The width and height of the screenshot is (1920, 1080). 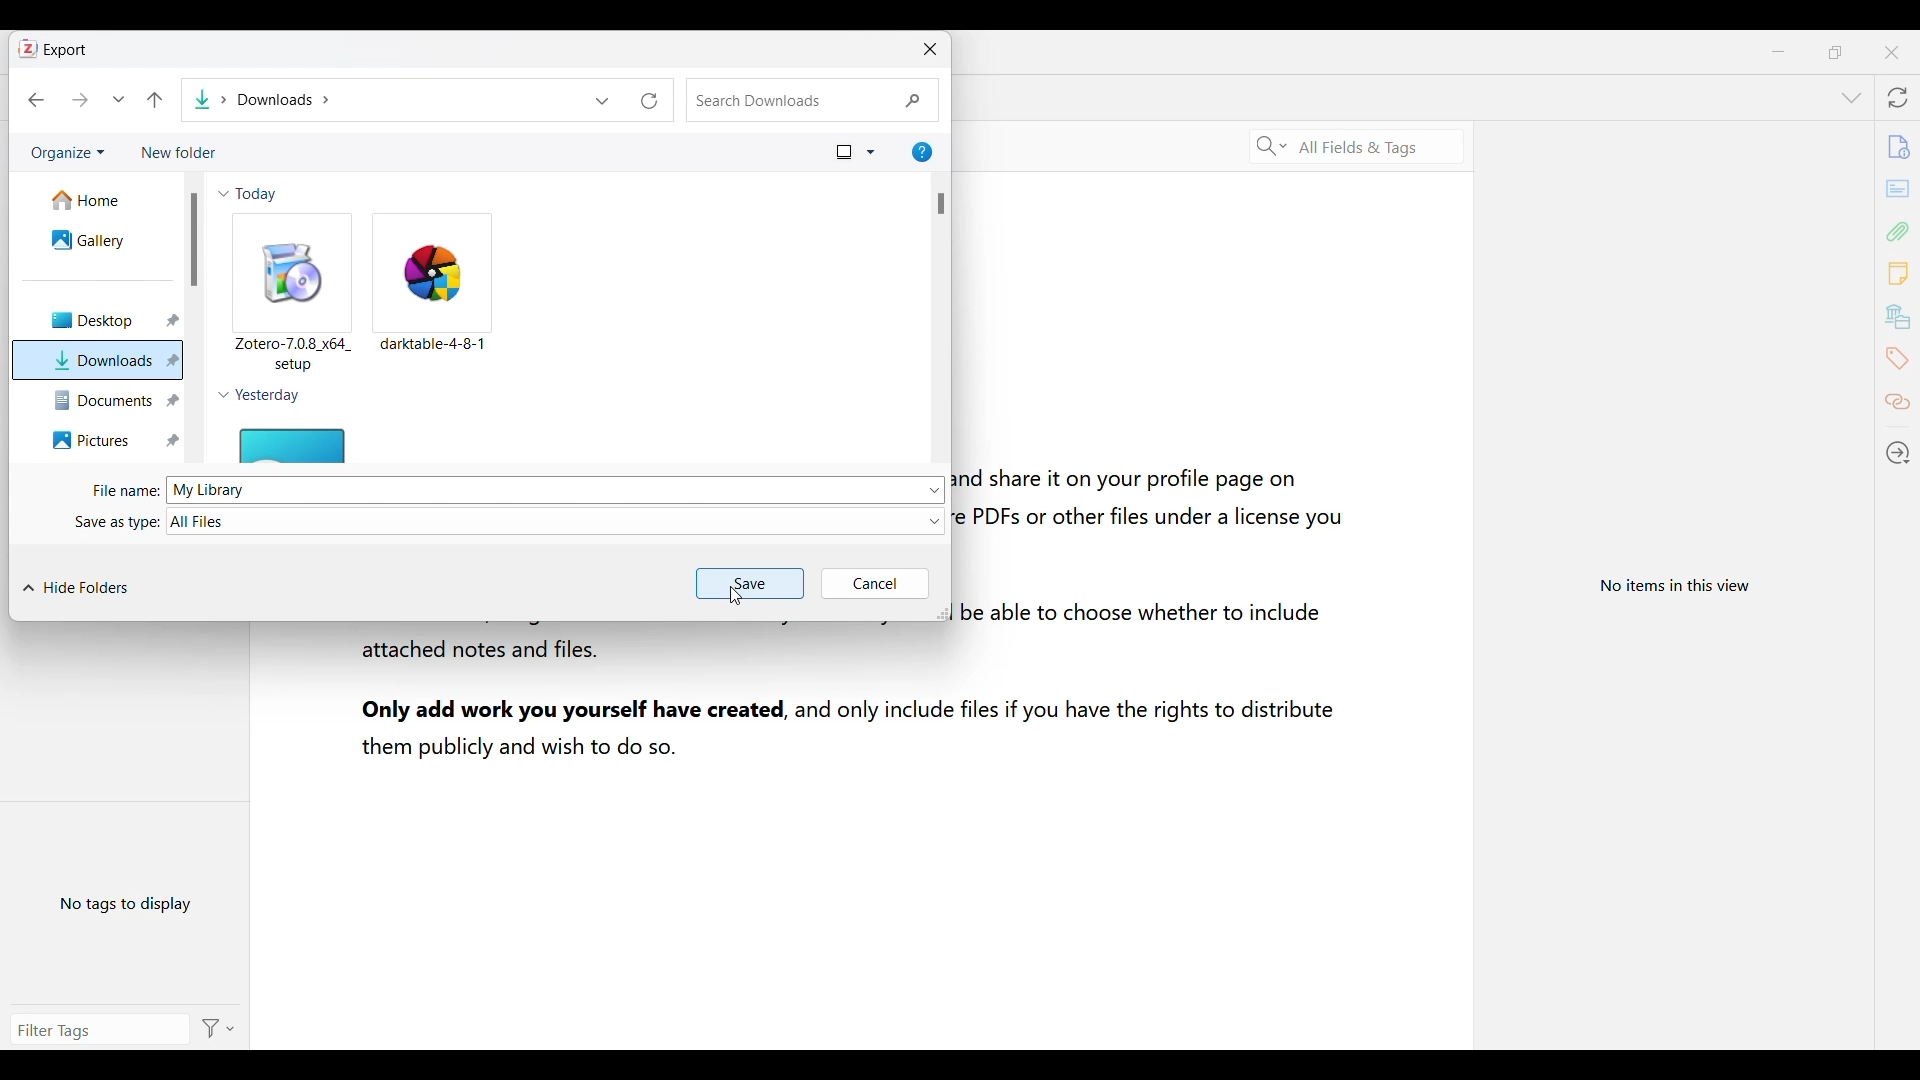 What do you see at coordinates (194, 232) in the screenshot?
I see `Scrollbar` at bounding box center [194, 232].